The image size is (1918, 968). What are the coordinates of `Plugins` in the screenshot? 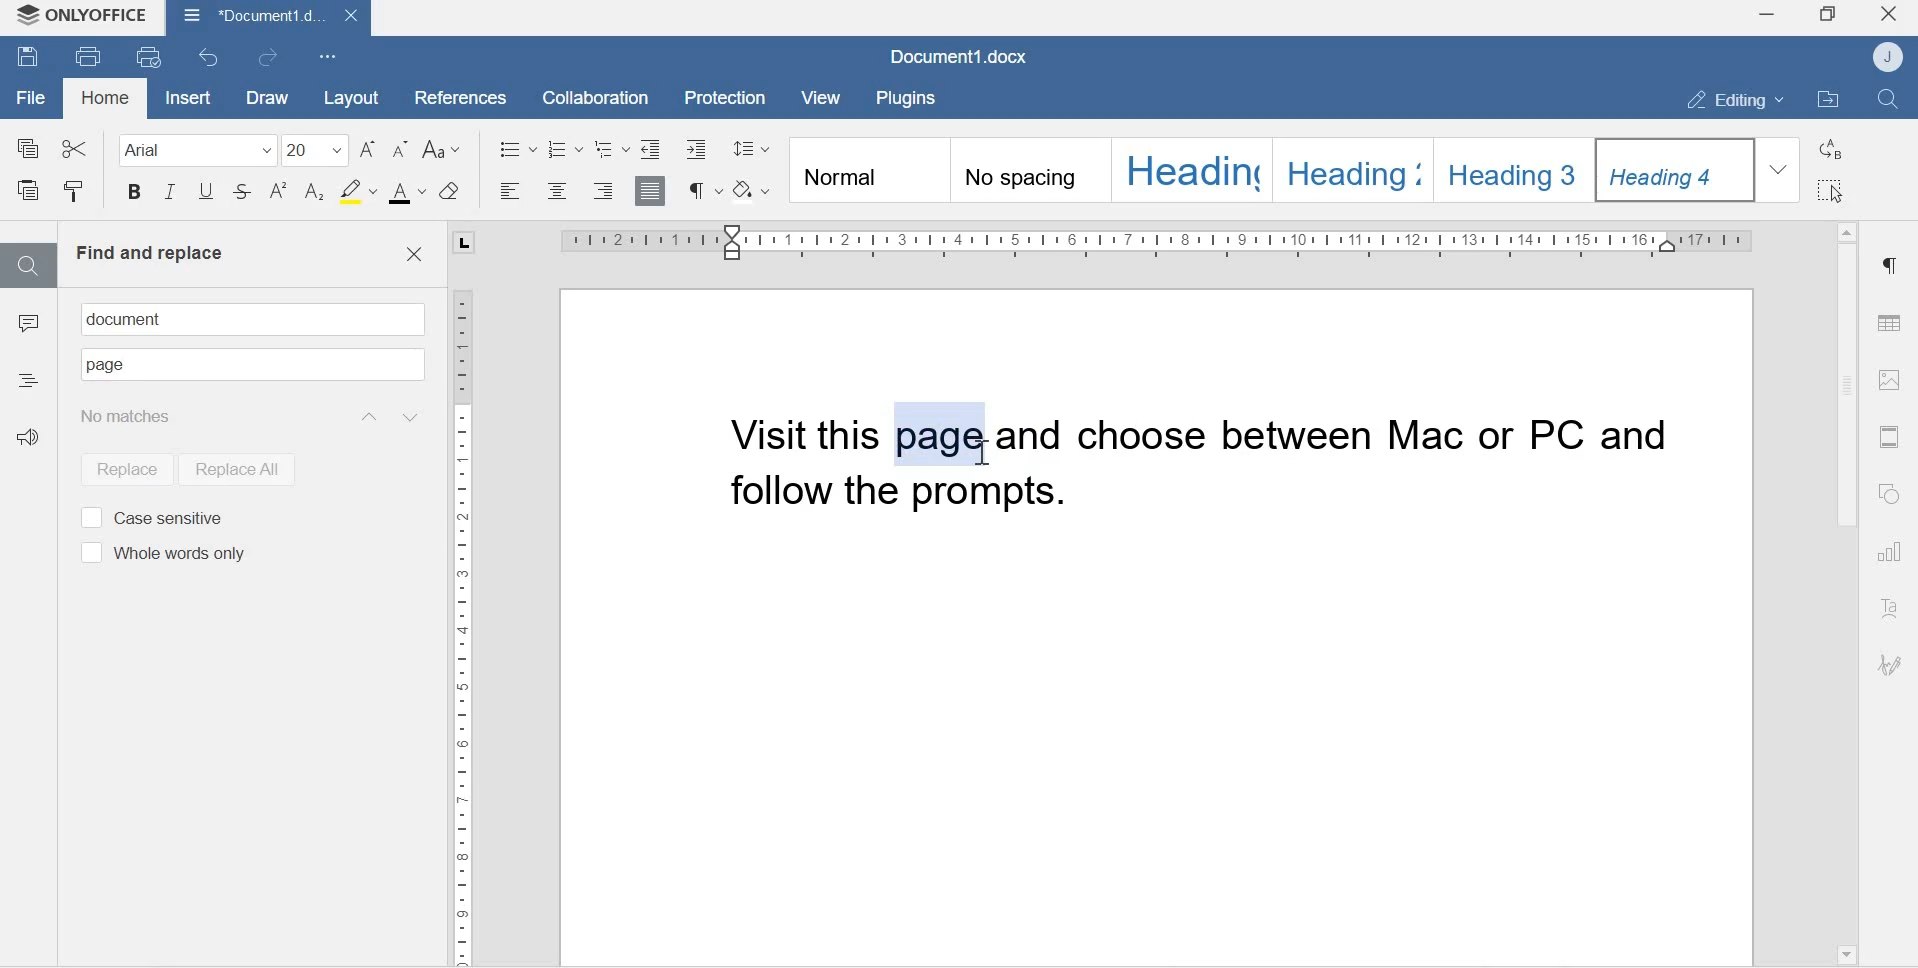 It's located at (911, 96).